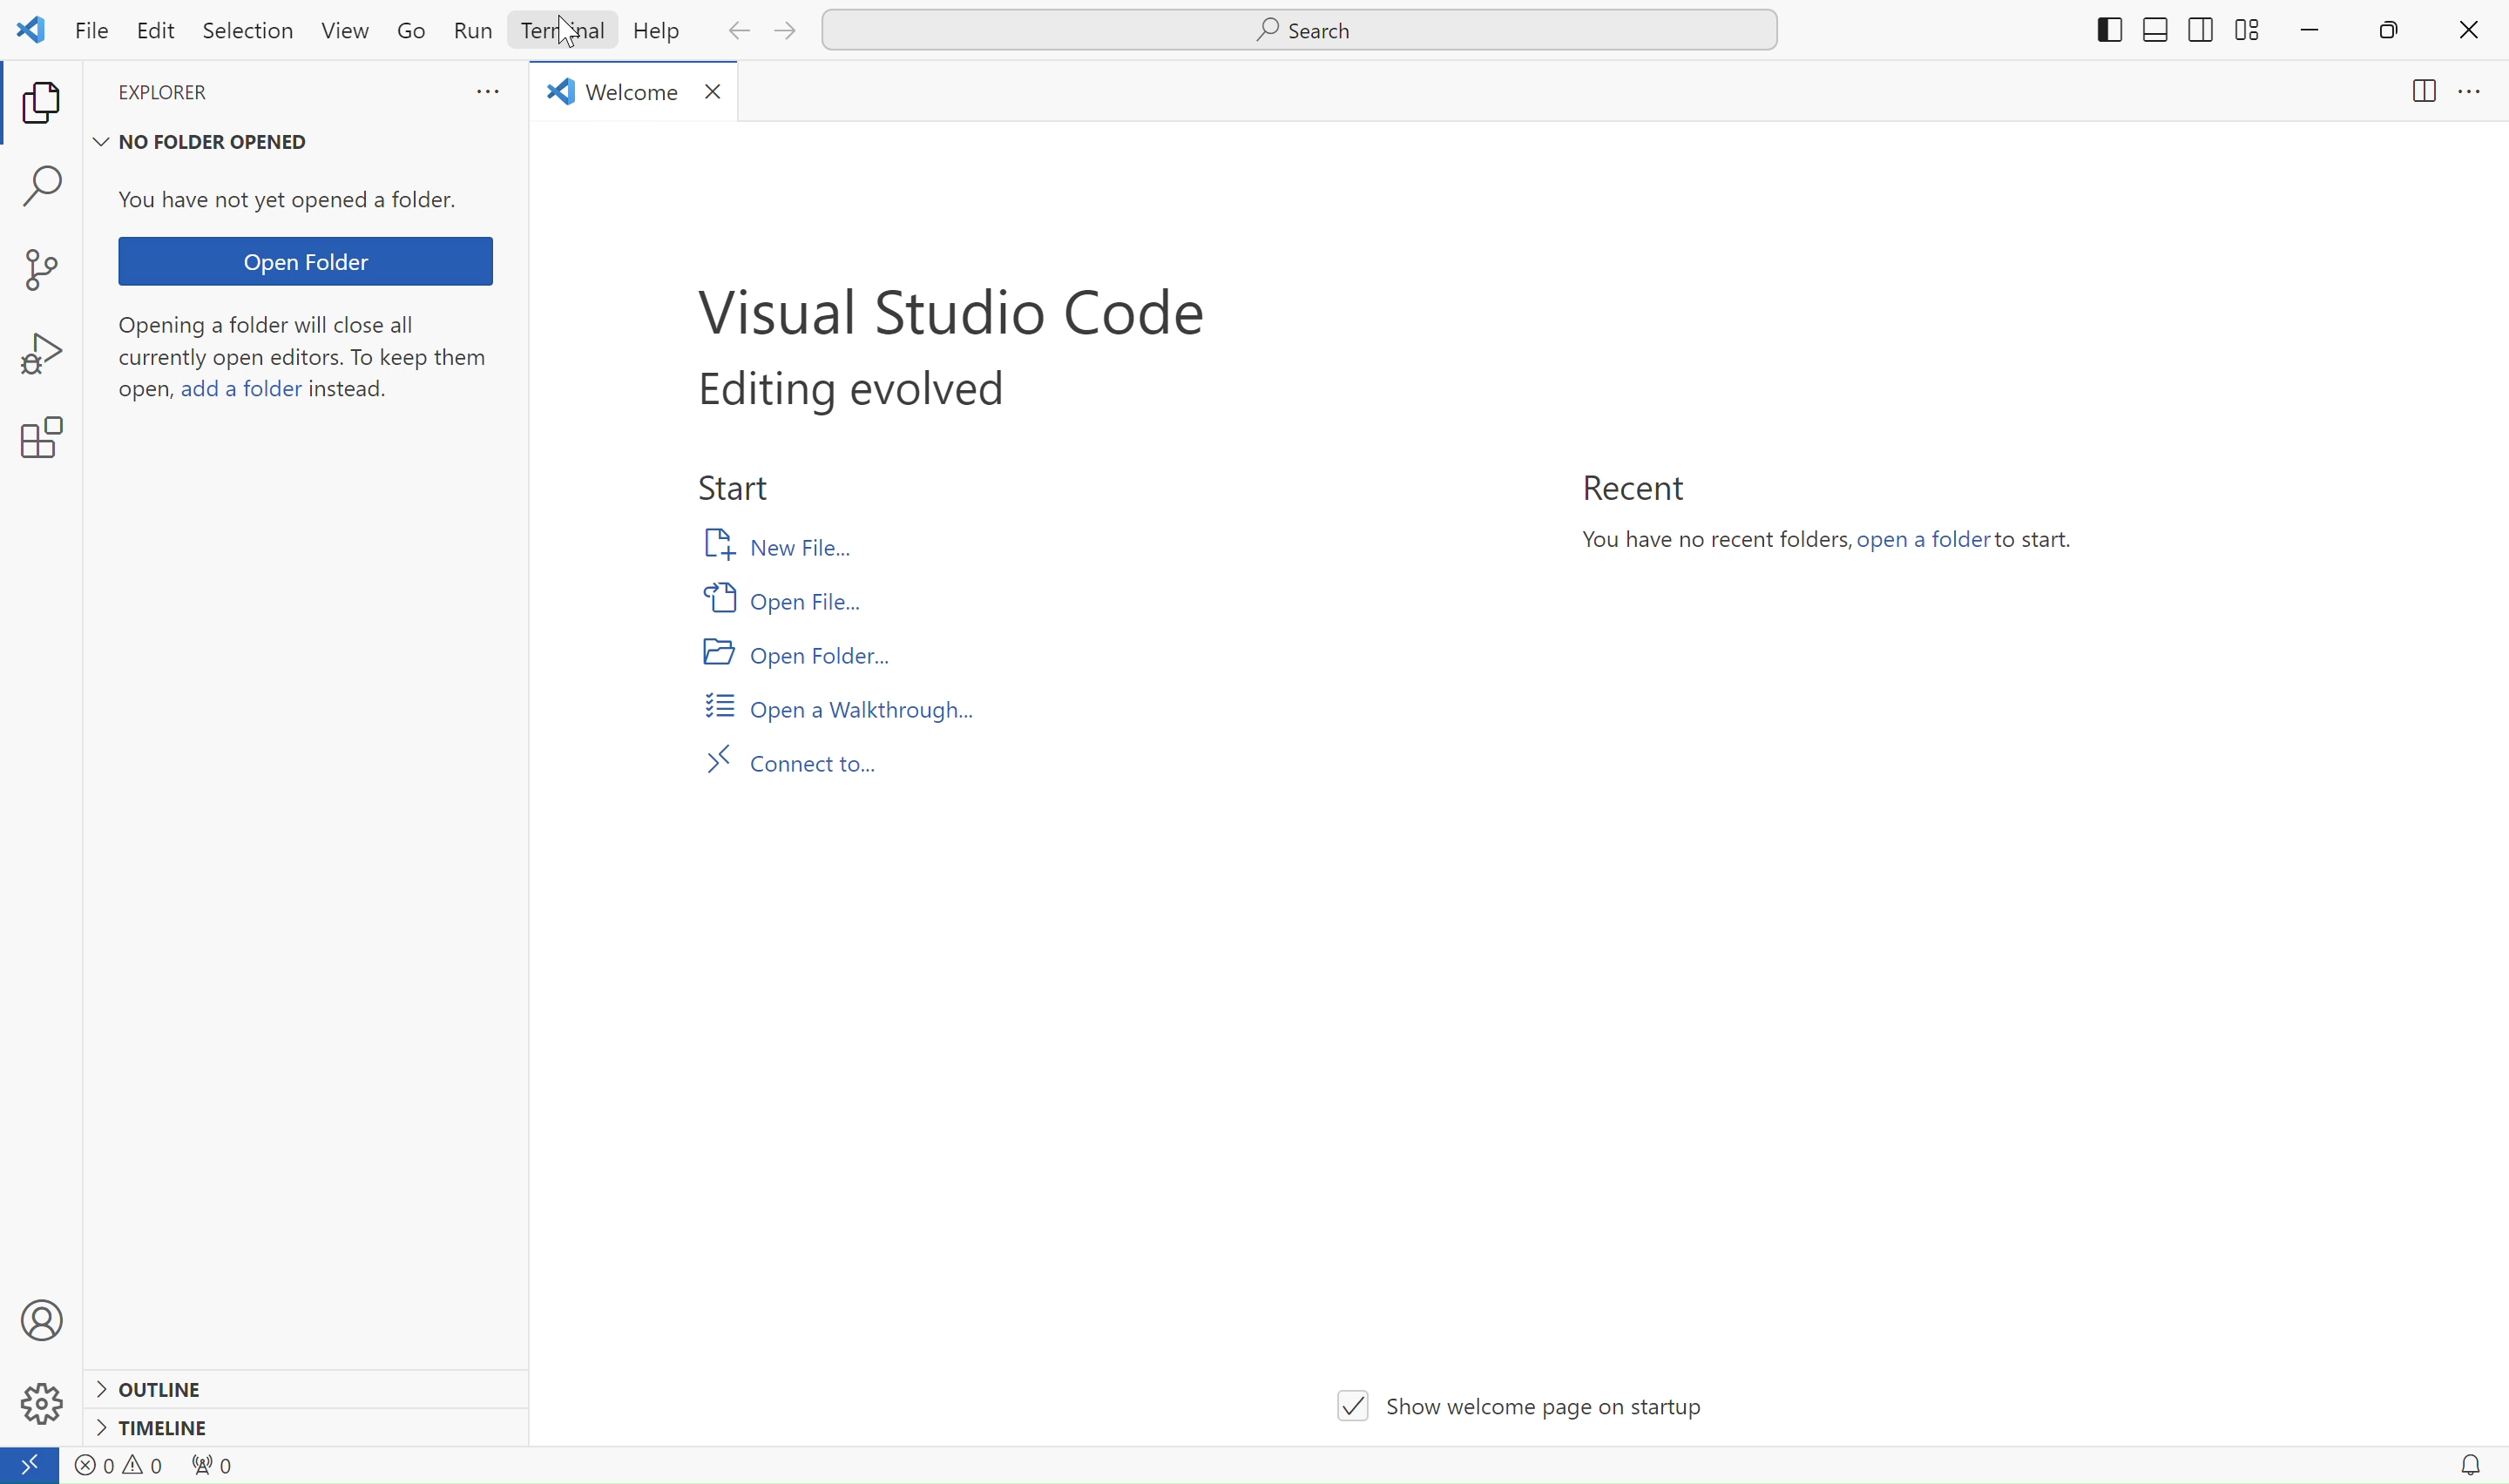 The image size is (2509, 1484). Describe the element at coordinates (306, 367) in the screenshot. I see `Opening a folder will close all currently open editors. To keep them open,add a folder instead` at that location.